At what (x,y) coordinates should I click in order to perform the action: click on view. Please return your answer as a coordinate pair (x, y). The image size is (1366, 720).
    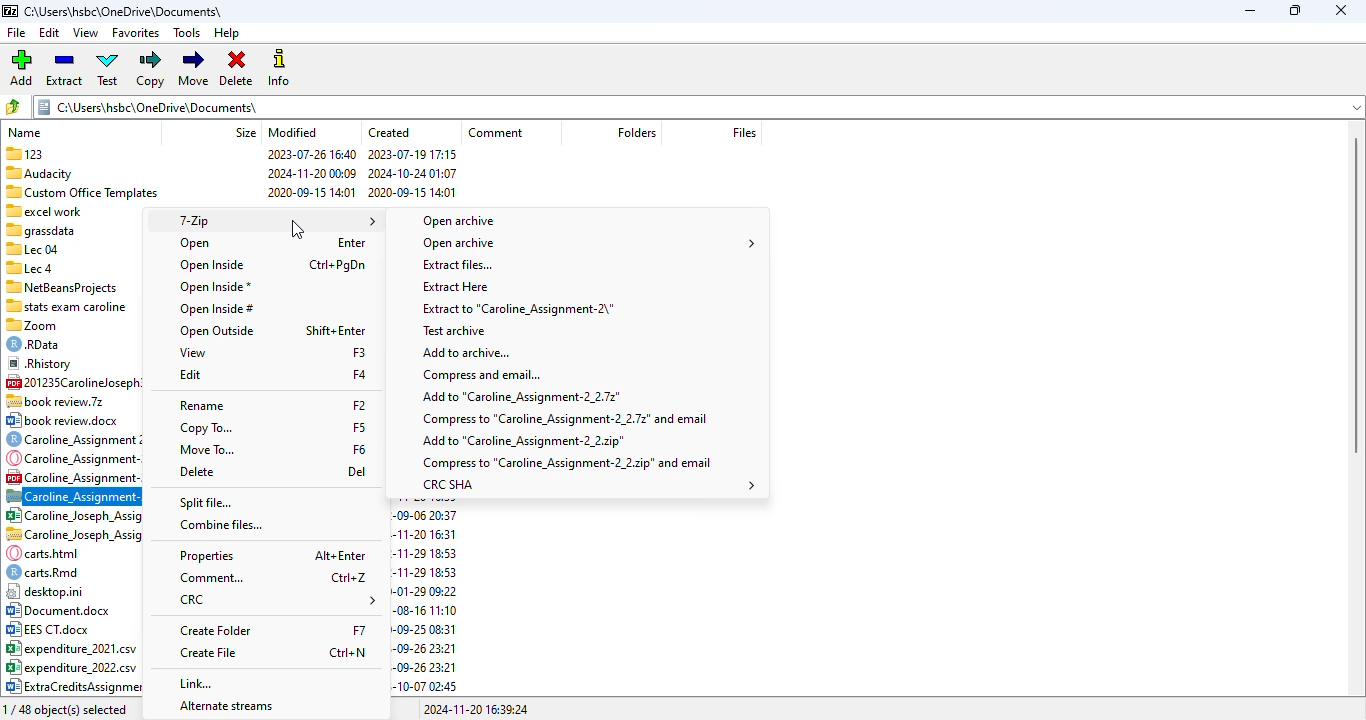
    Looking at the image, I should click on (86, 33).